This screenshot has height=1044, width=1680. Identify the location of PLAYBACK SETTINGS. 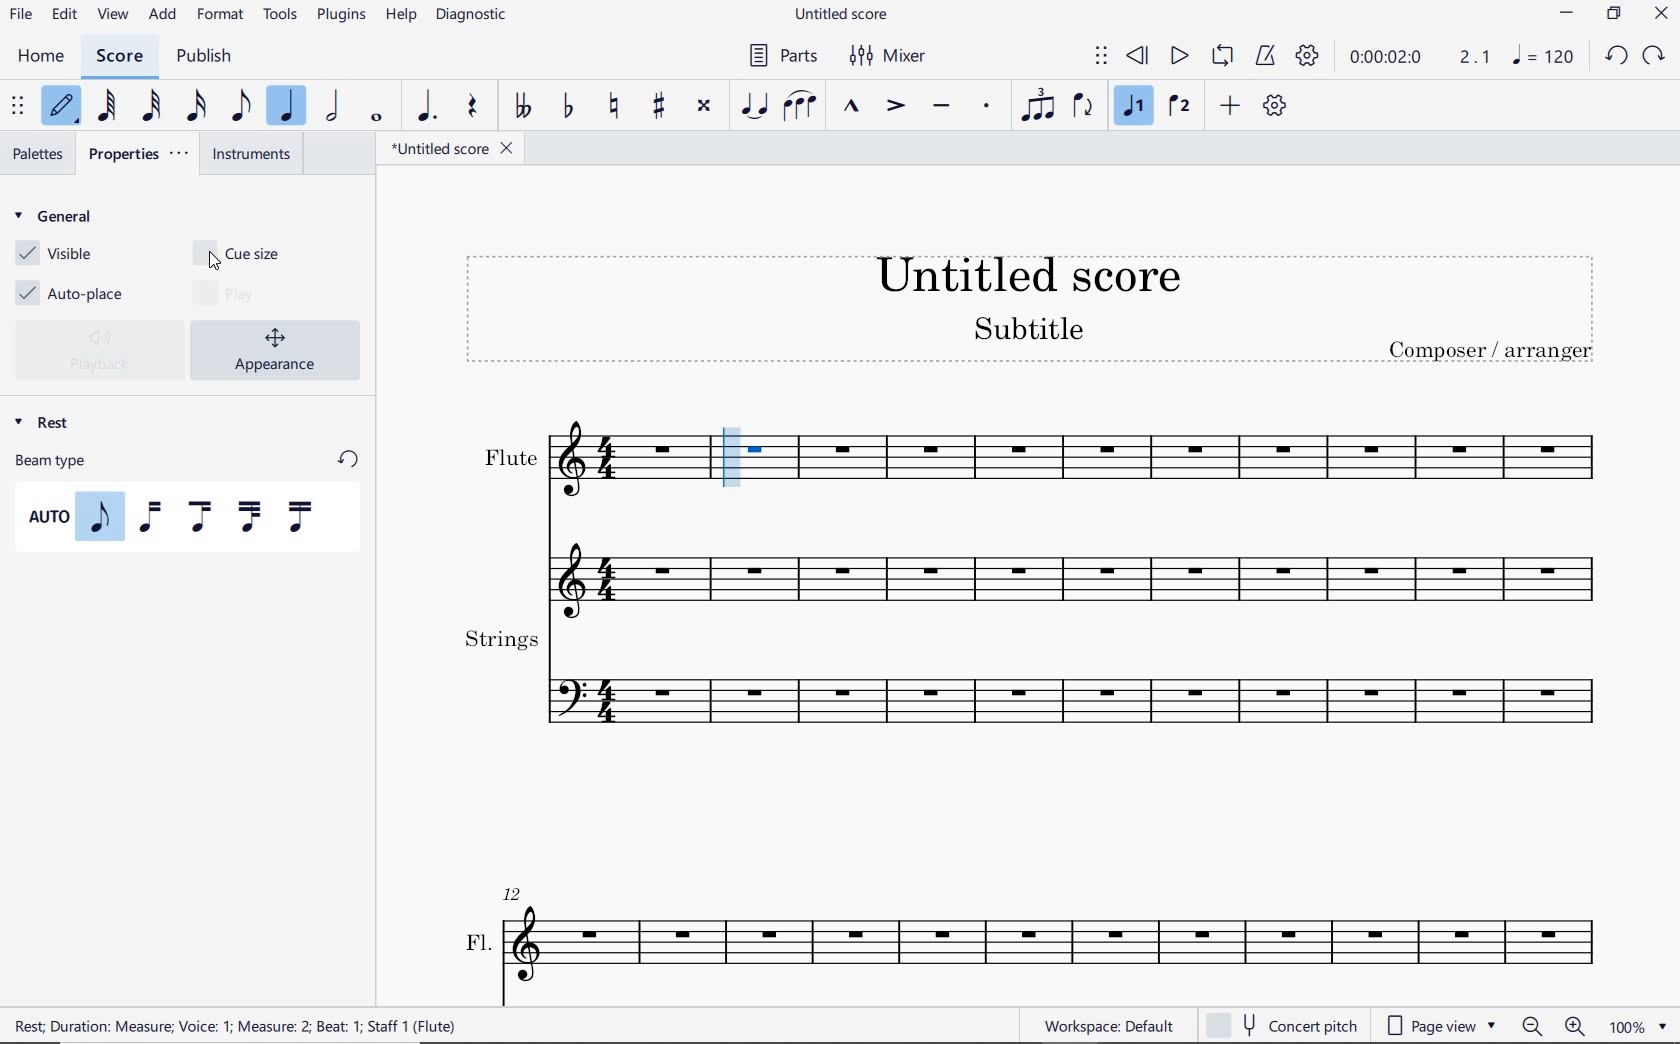
(1309, 59).